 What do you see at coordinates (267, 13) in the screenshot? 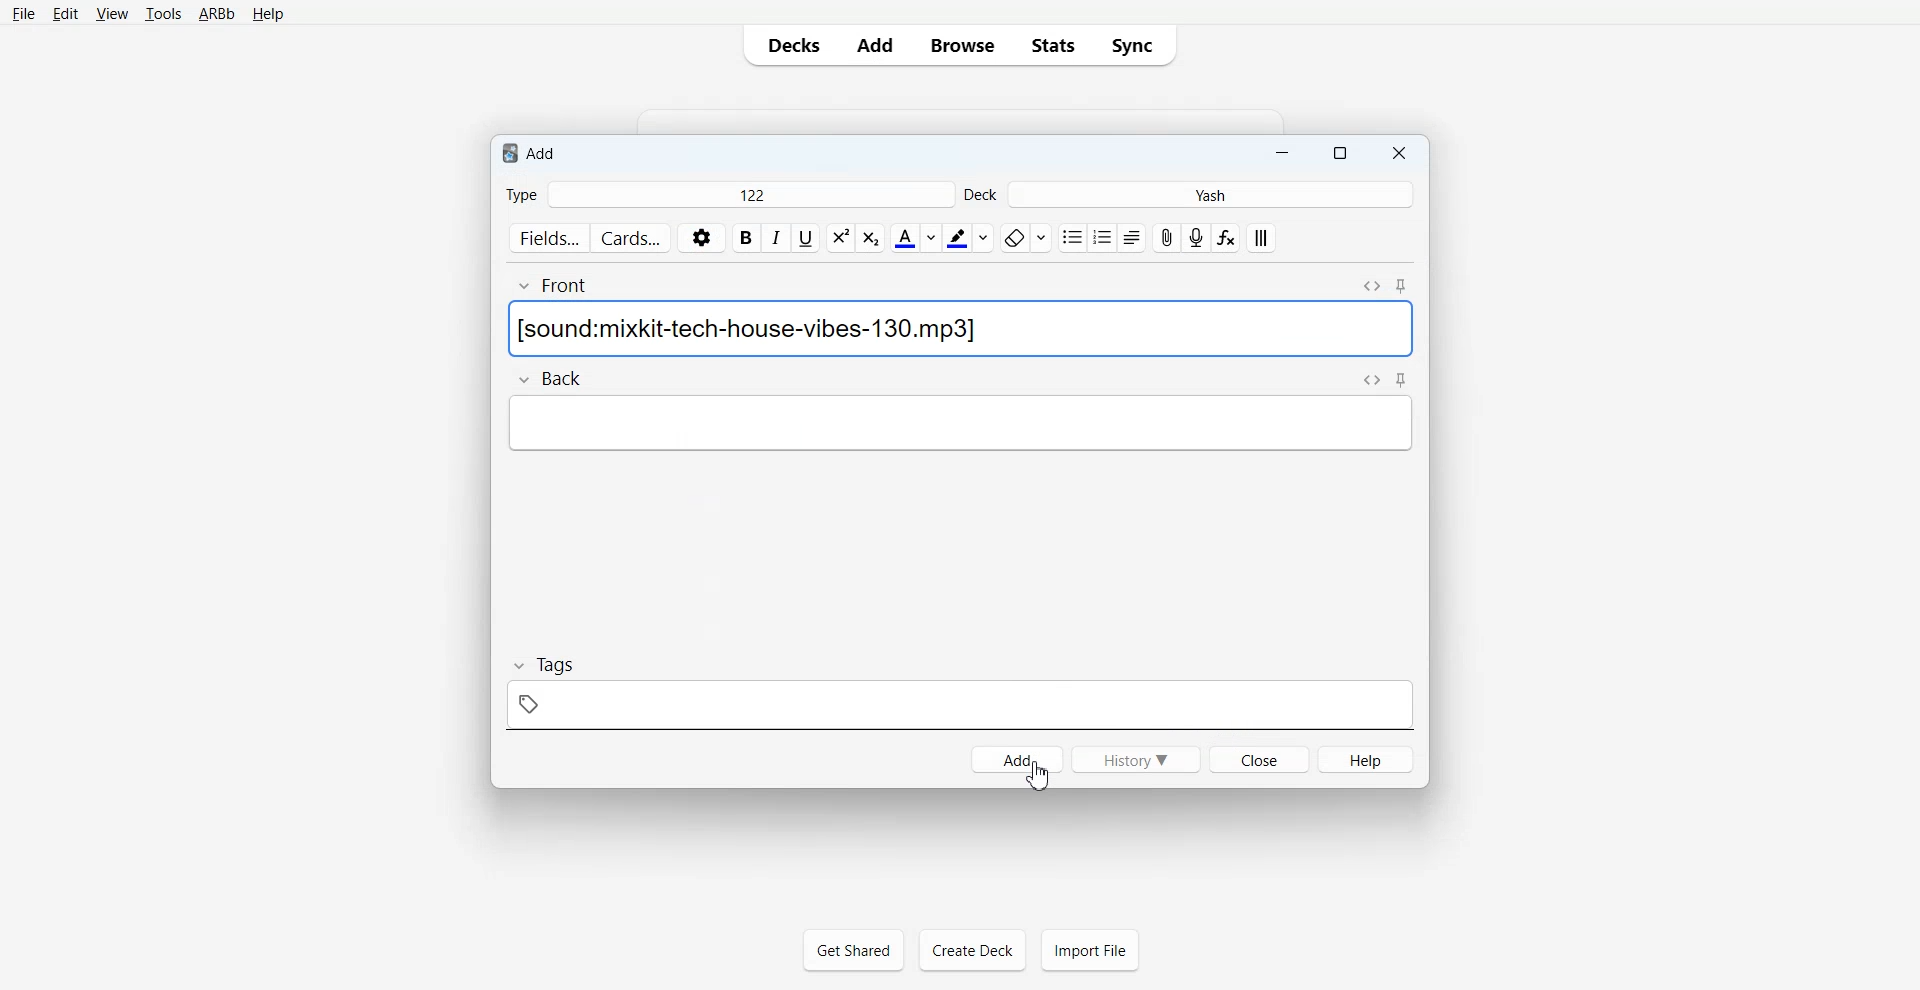
I see `Help` at bounding box center [267, 13].